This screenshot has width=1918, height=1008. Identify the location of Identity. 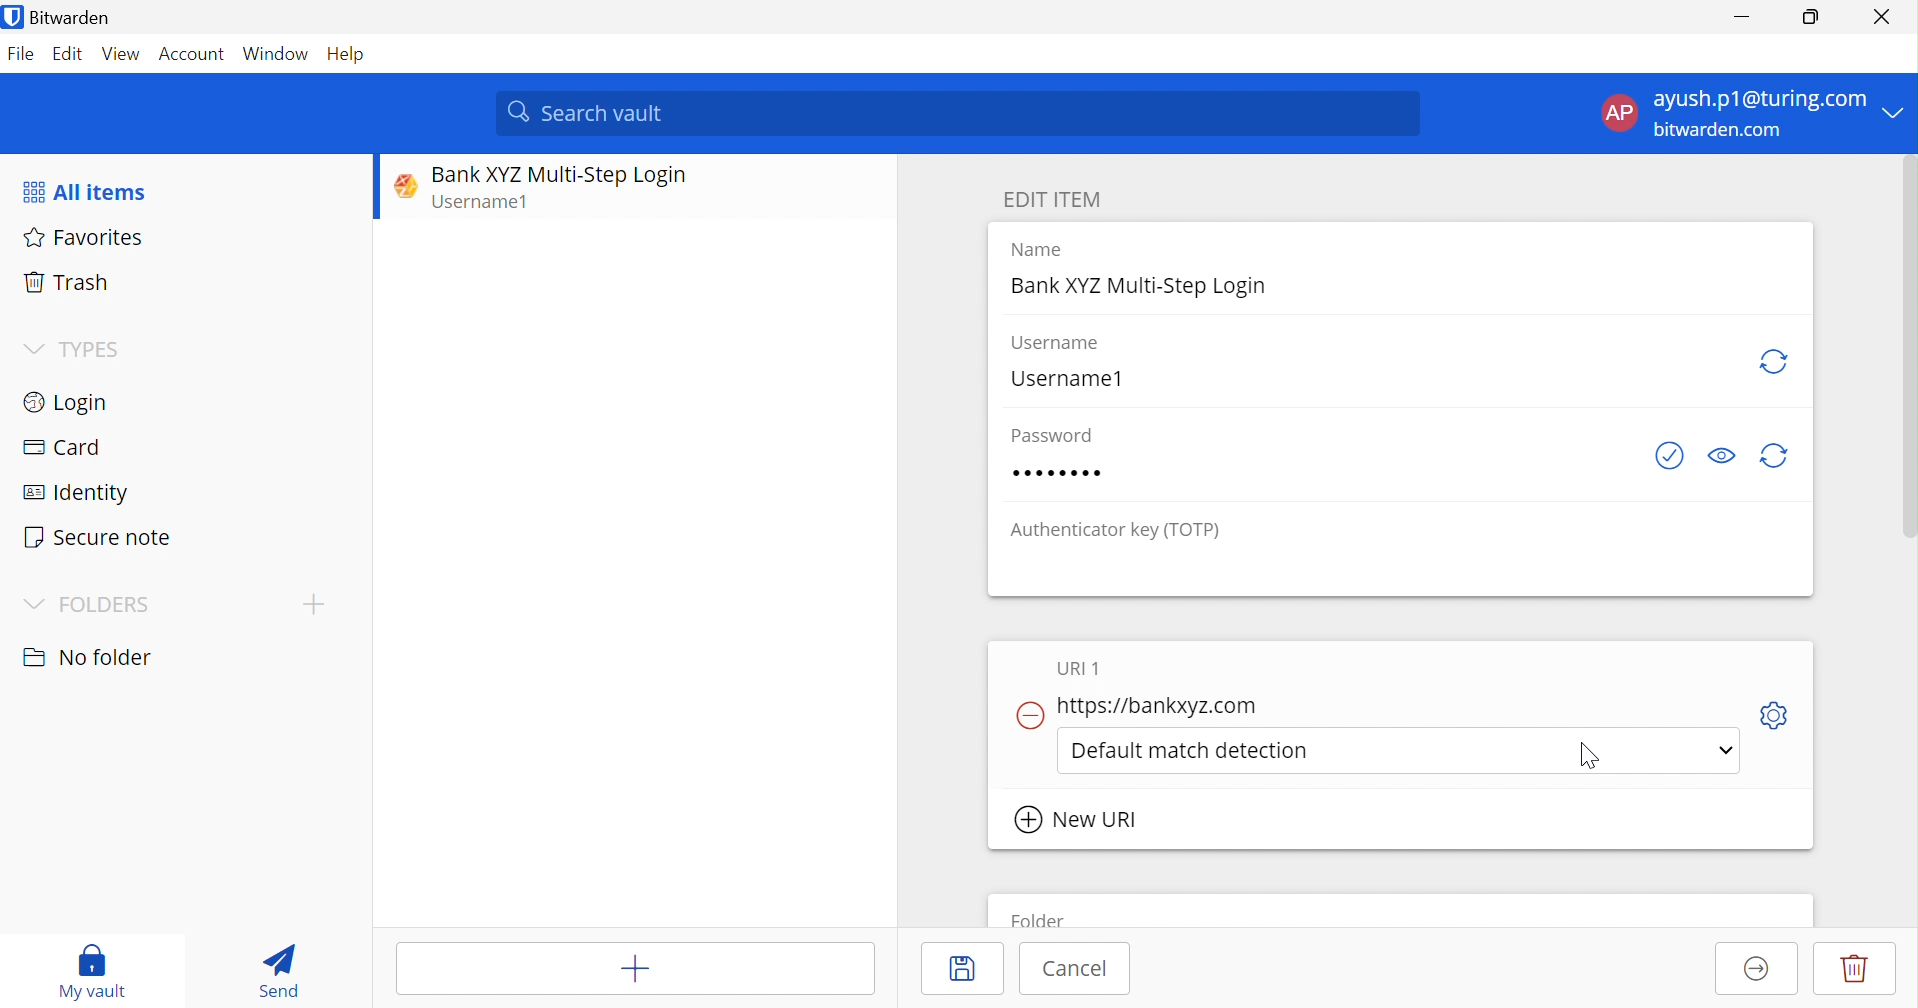
(77, 494).